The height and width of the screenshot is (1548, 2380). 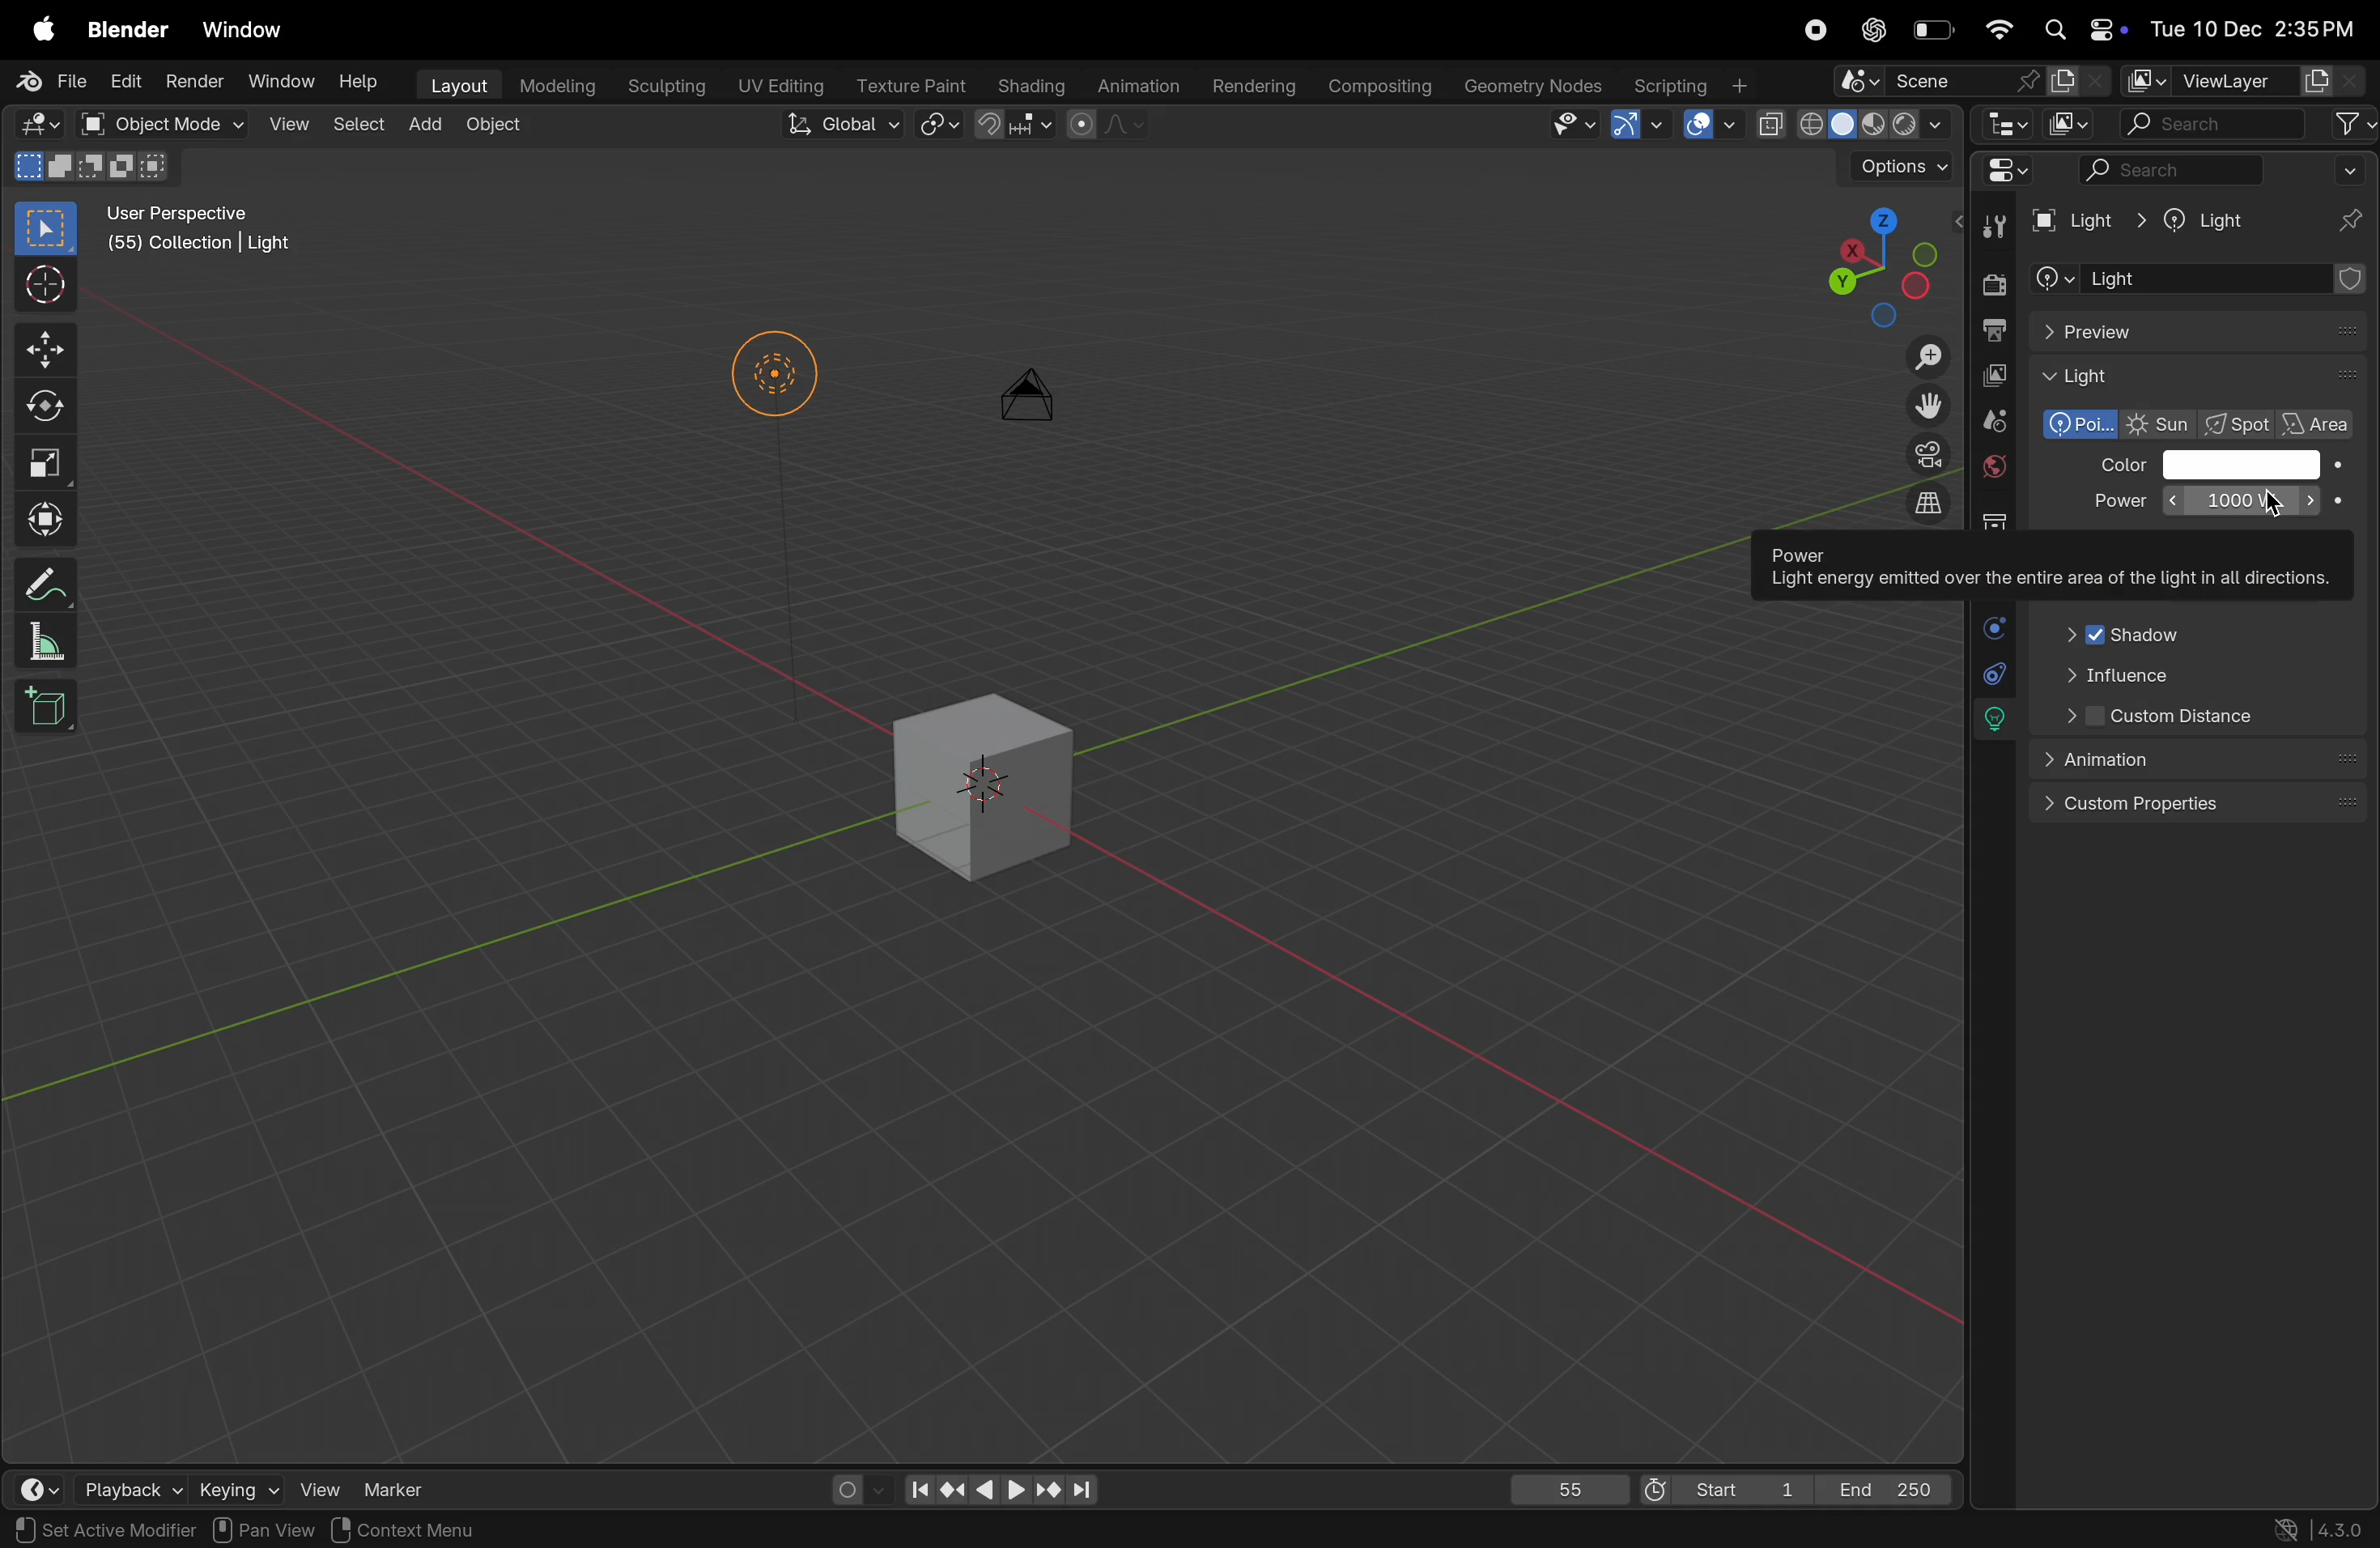 I want to click on animation, so click(x=2196, y=759).